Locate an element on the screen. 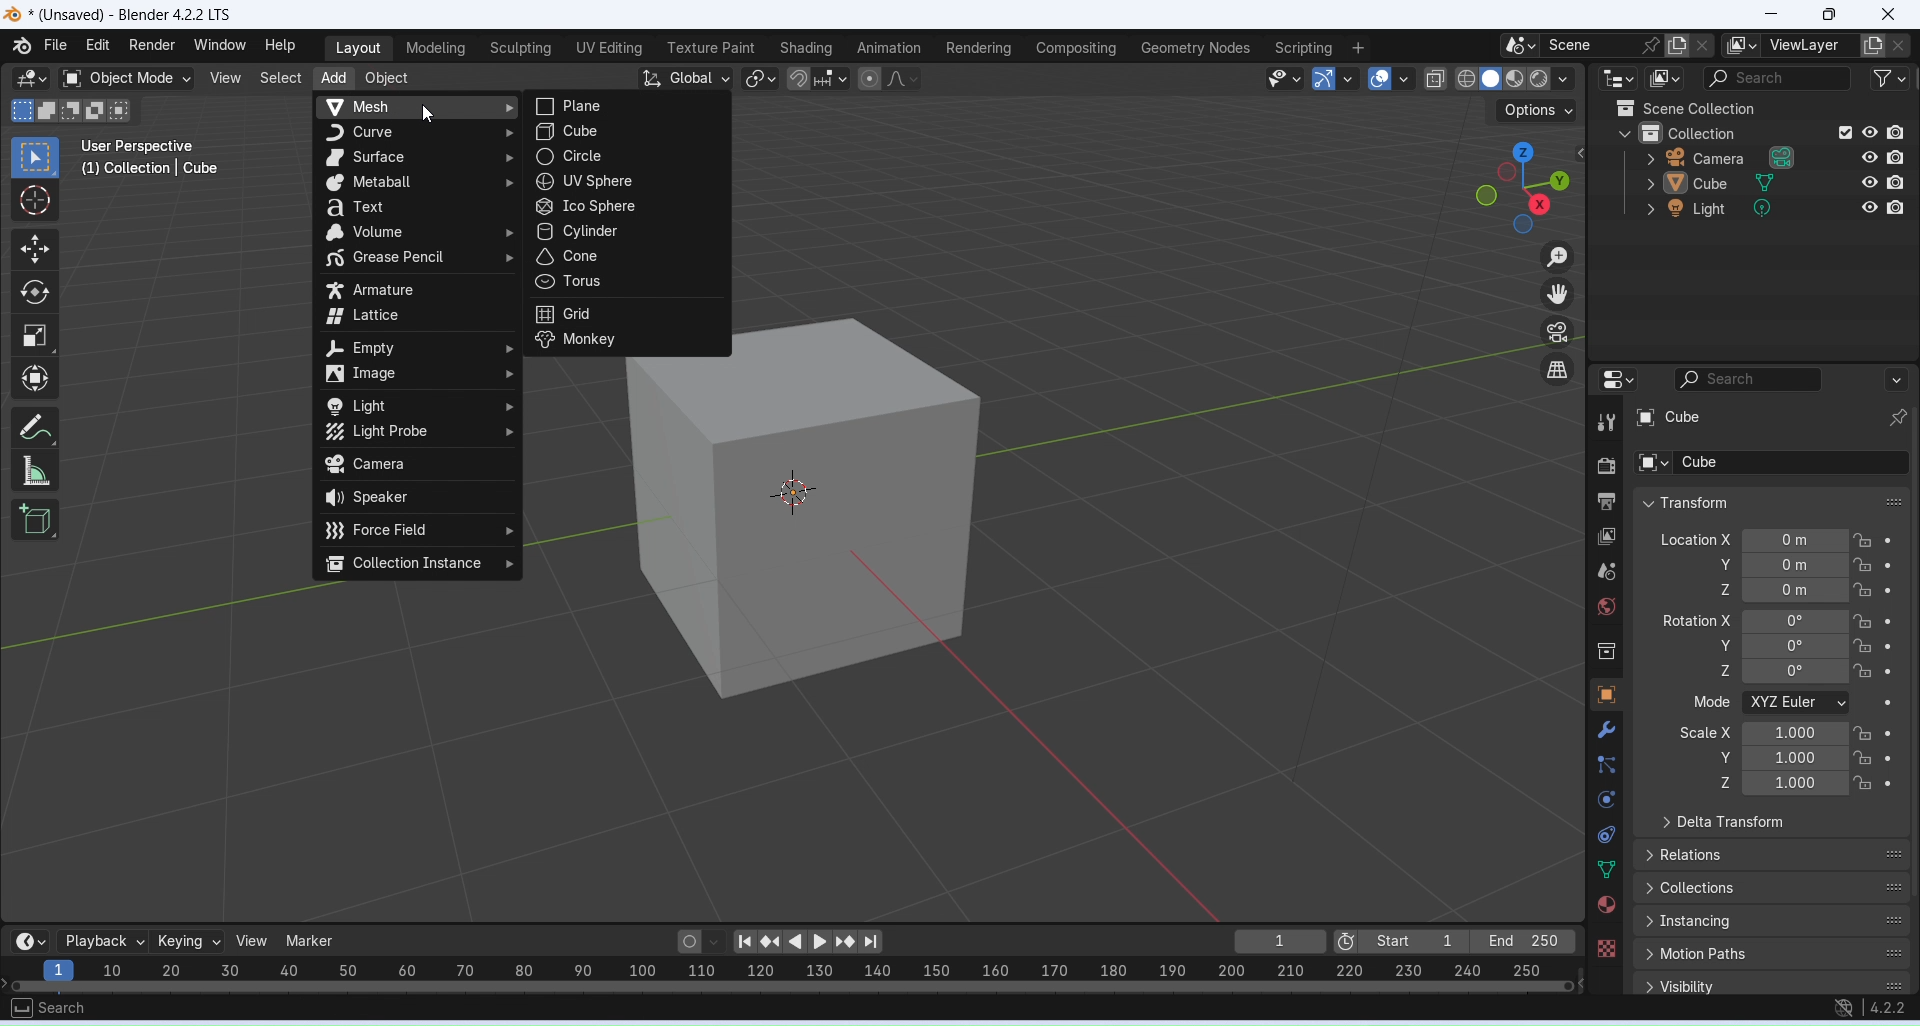  4.2.2 is located at coordinates (1888, 1008).